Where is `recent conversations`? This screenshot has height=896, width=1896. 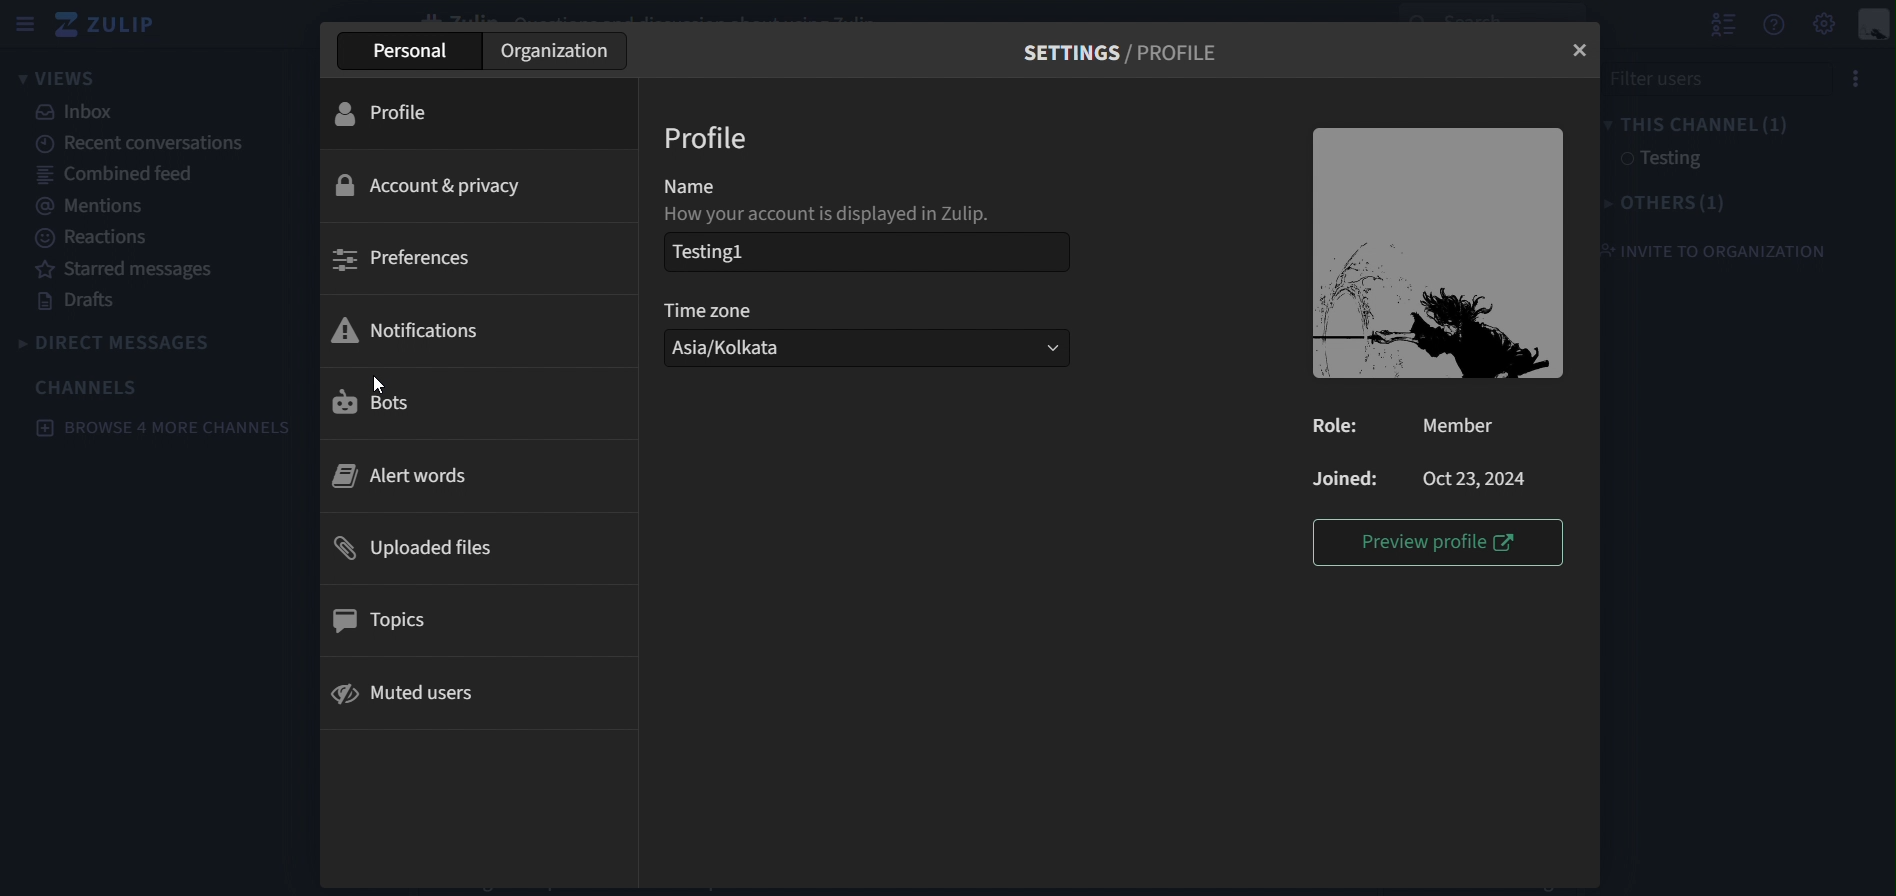 recent conversations is located at coordinates (155, 142).